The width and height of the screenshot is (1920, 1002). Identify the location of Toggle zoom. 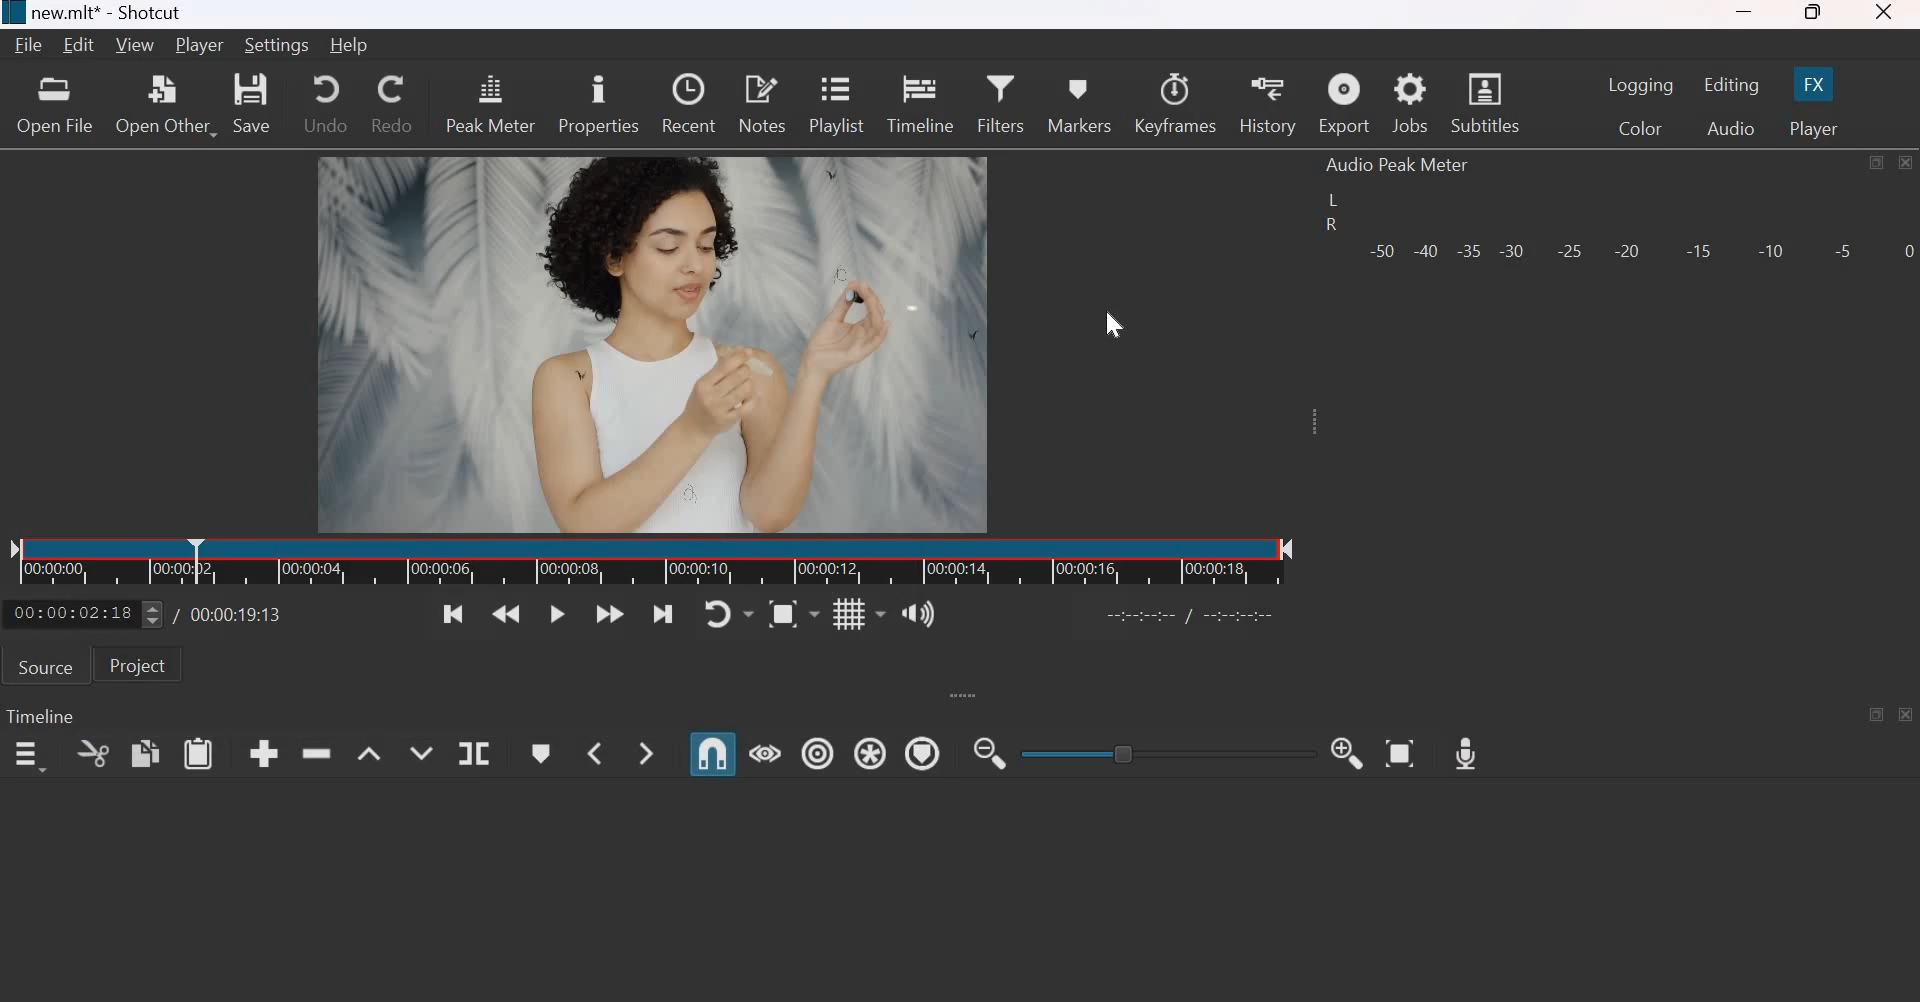
(795, 615).